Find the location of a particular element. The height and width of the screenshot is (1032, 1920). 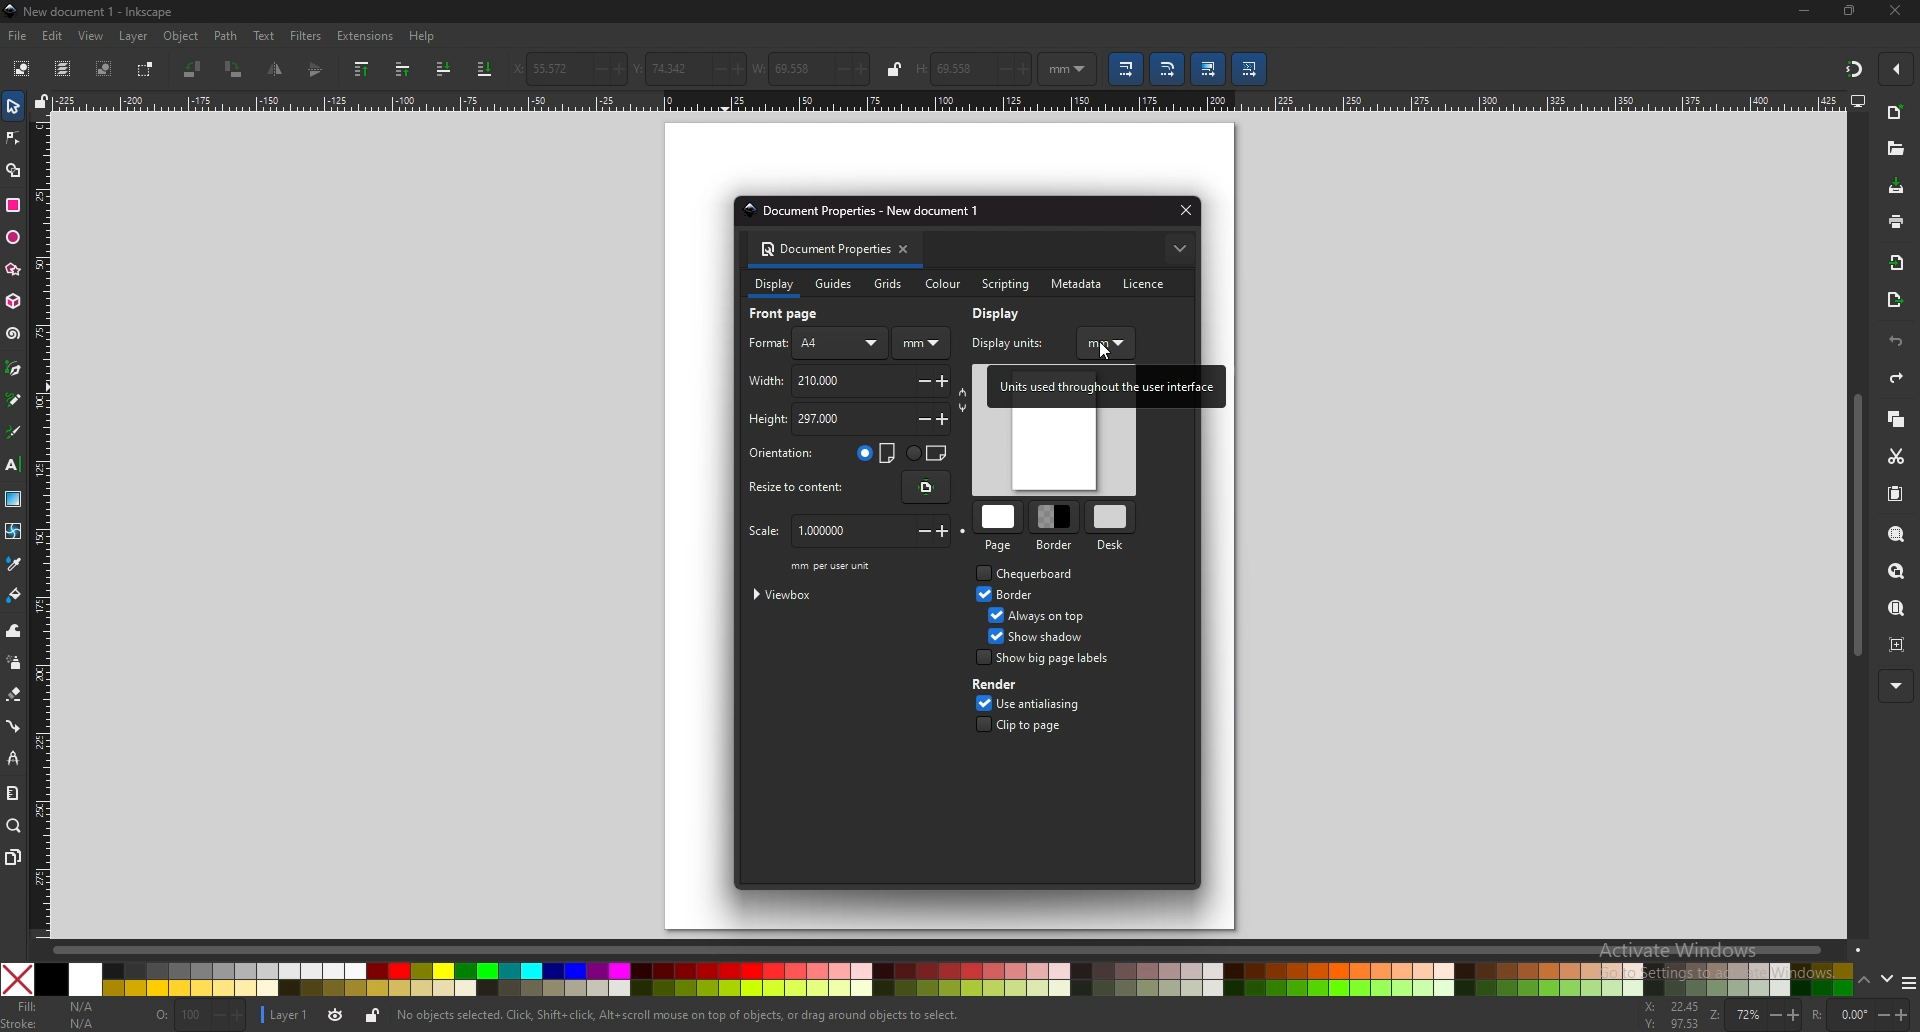

metadata is located at coordinates (1077, 285).